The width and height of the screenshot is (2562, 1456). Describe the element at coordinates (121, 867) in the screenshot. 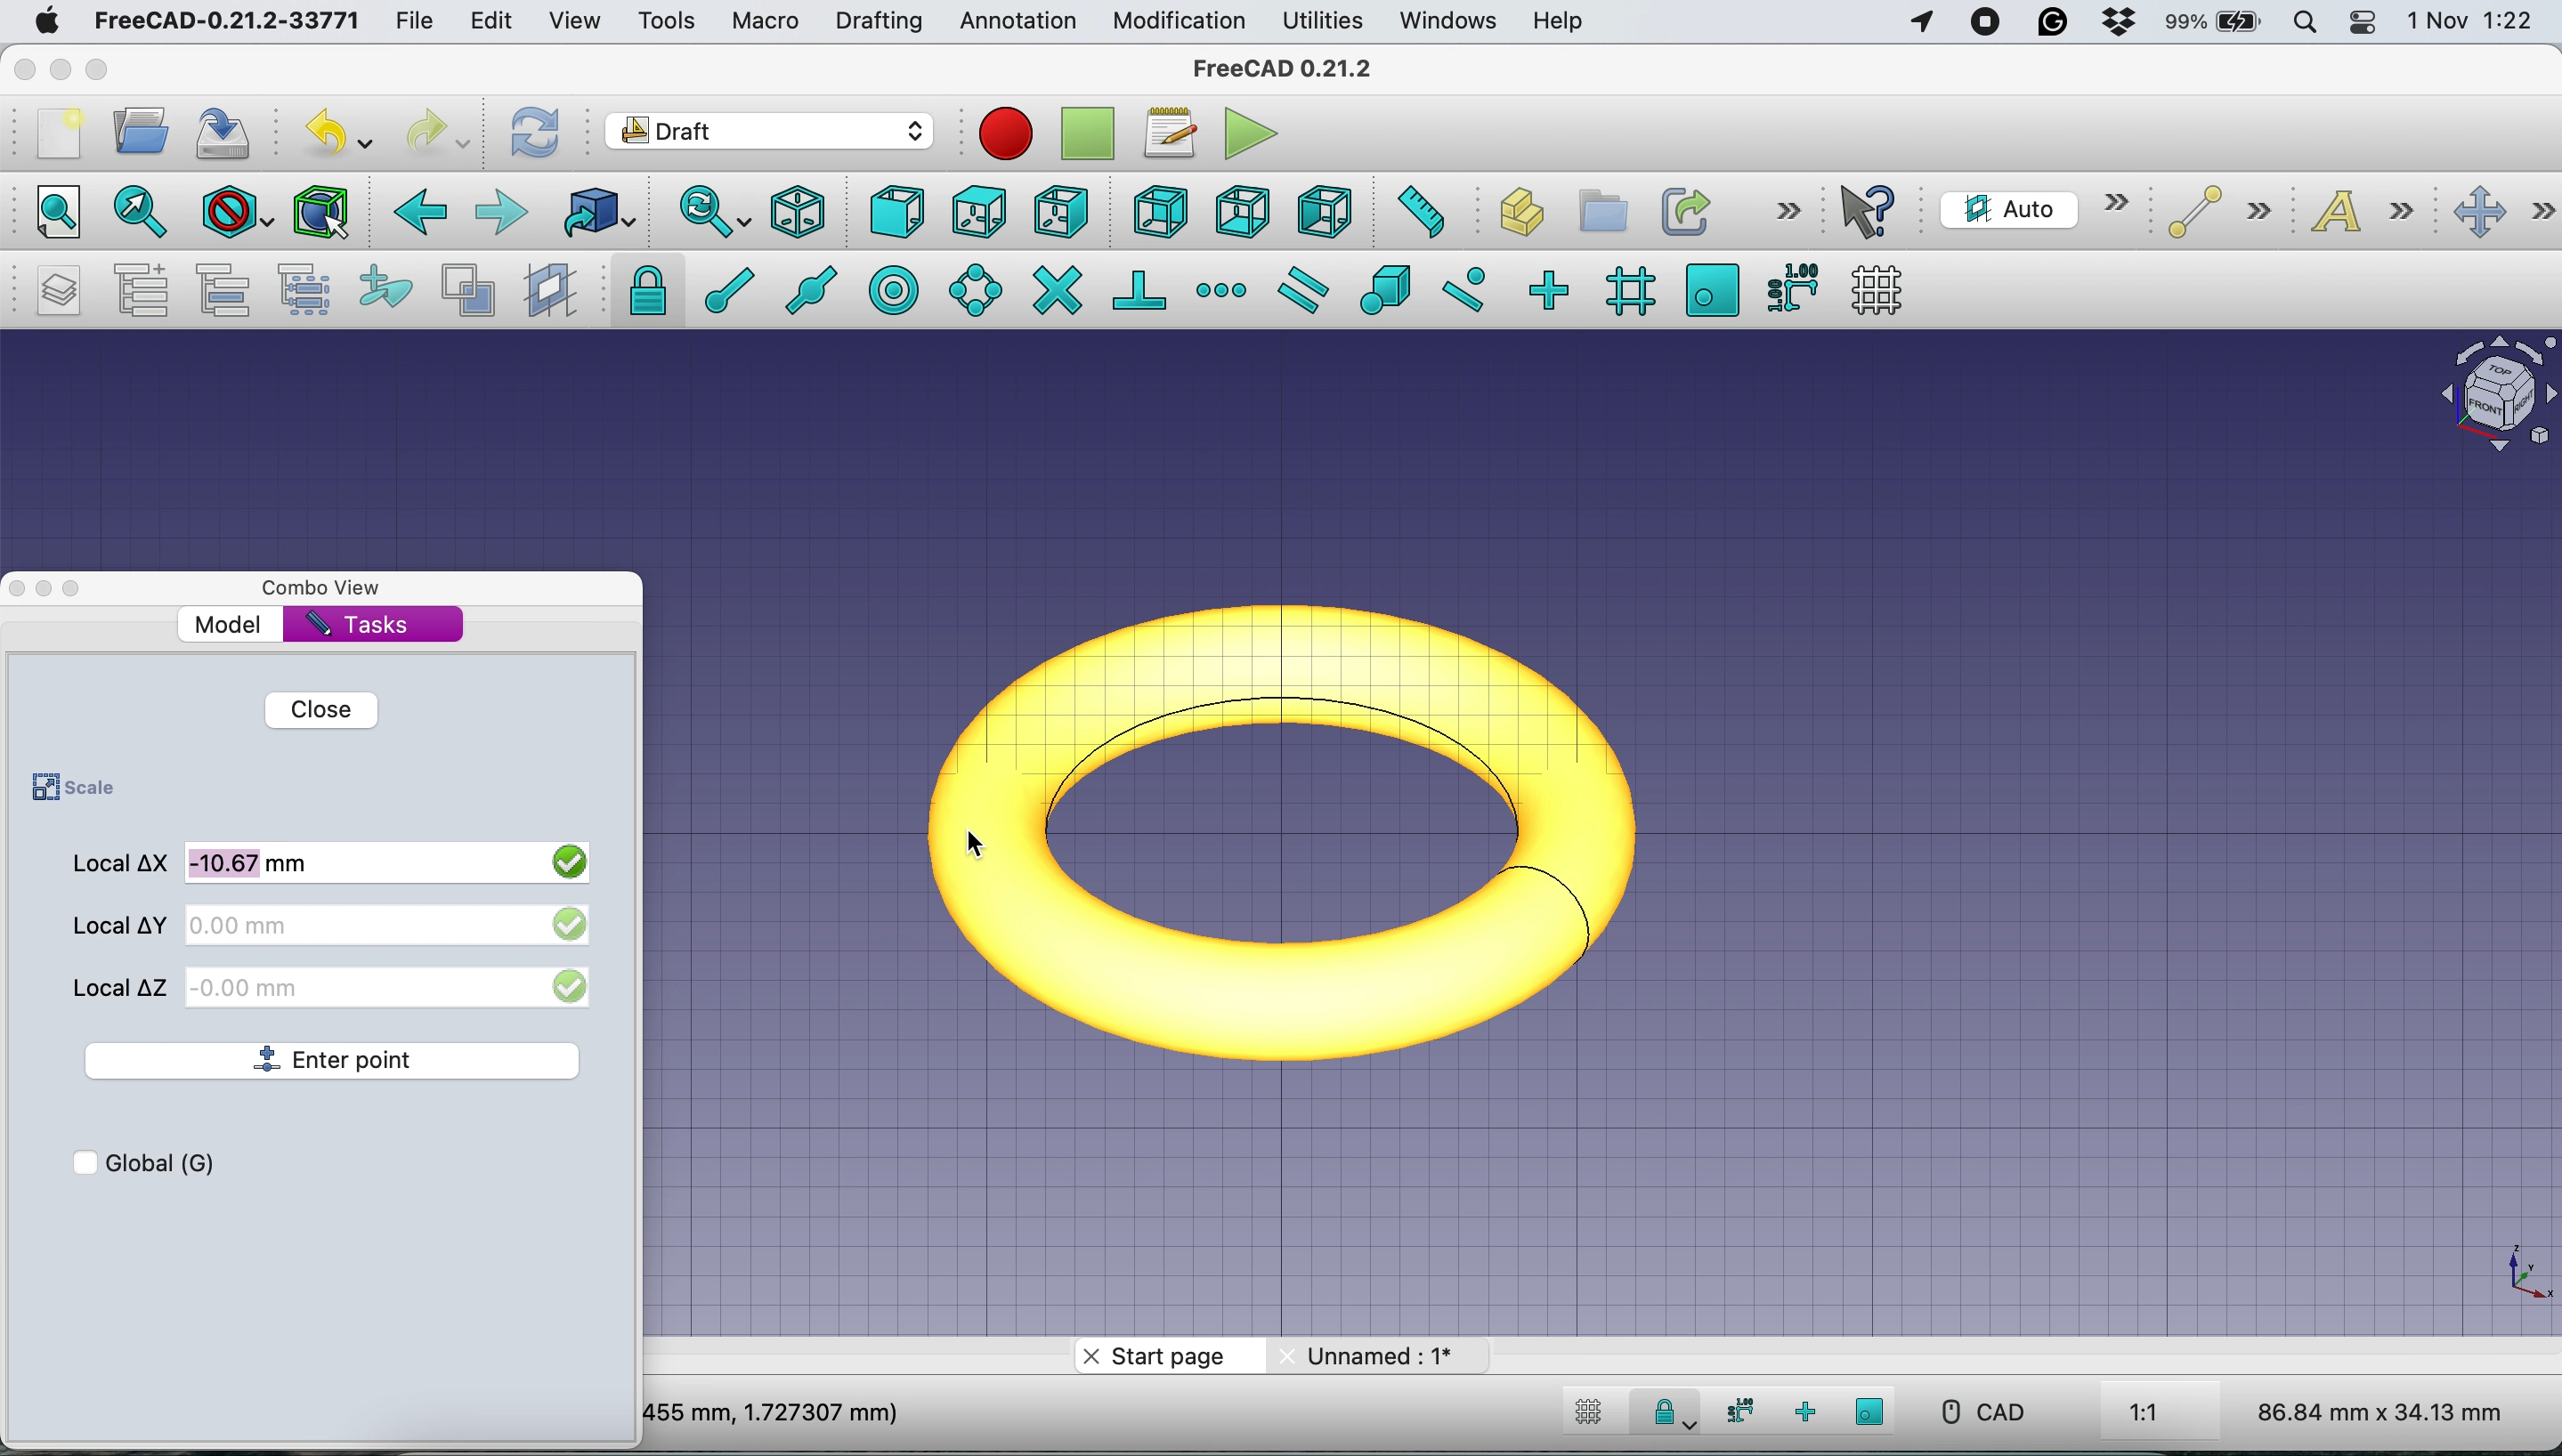

I see `local ΔX` at that location.